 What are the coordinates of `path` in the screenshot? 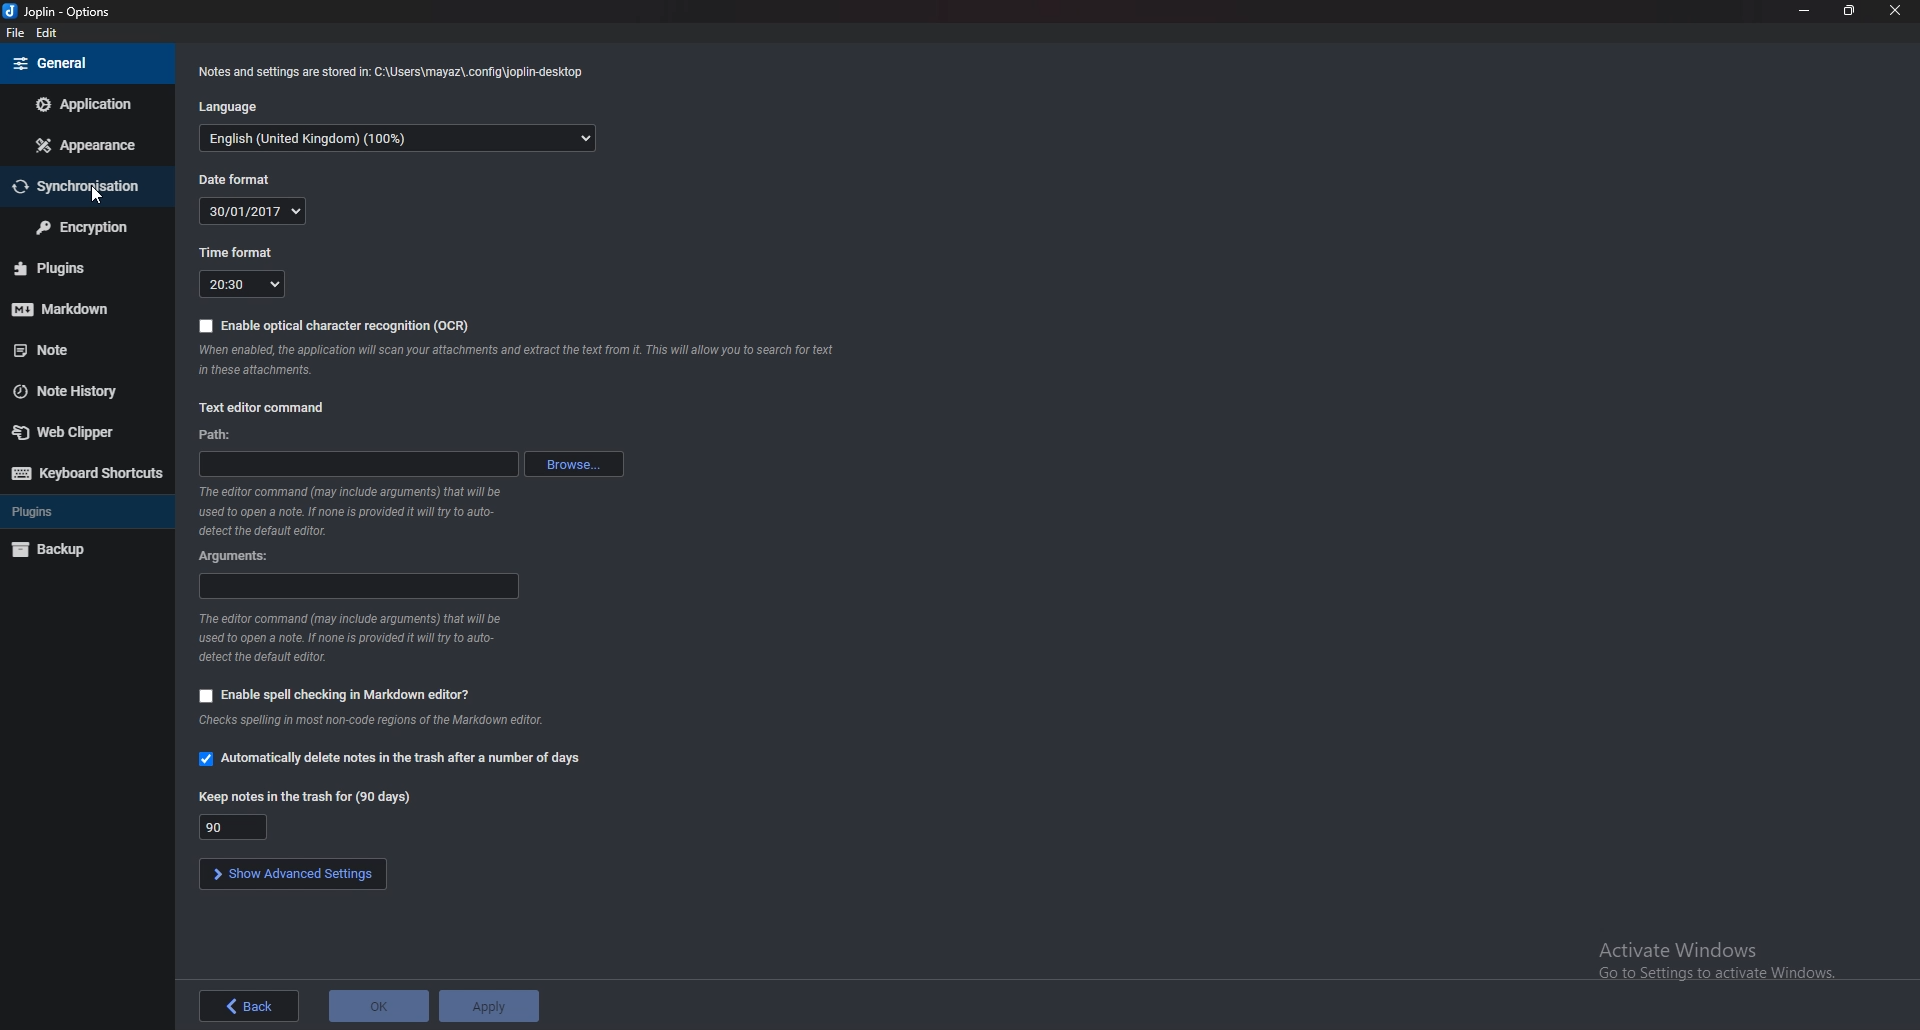 It's located at (357, 465).